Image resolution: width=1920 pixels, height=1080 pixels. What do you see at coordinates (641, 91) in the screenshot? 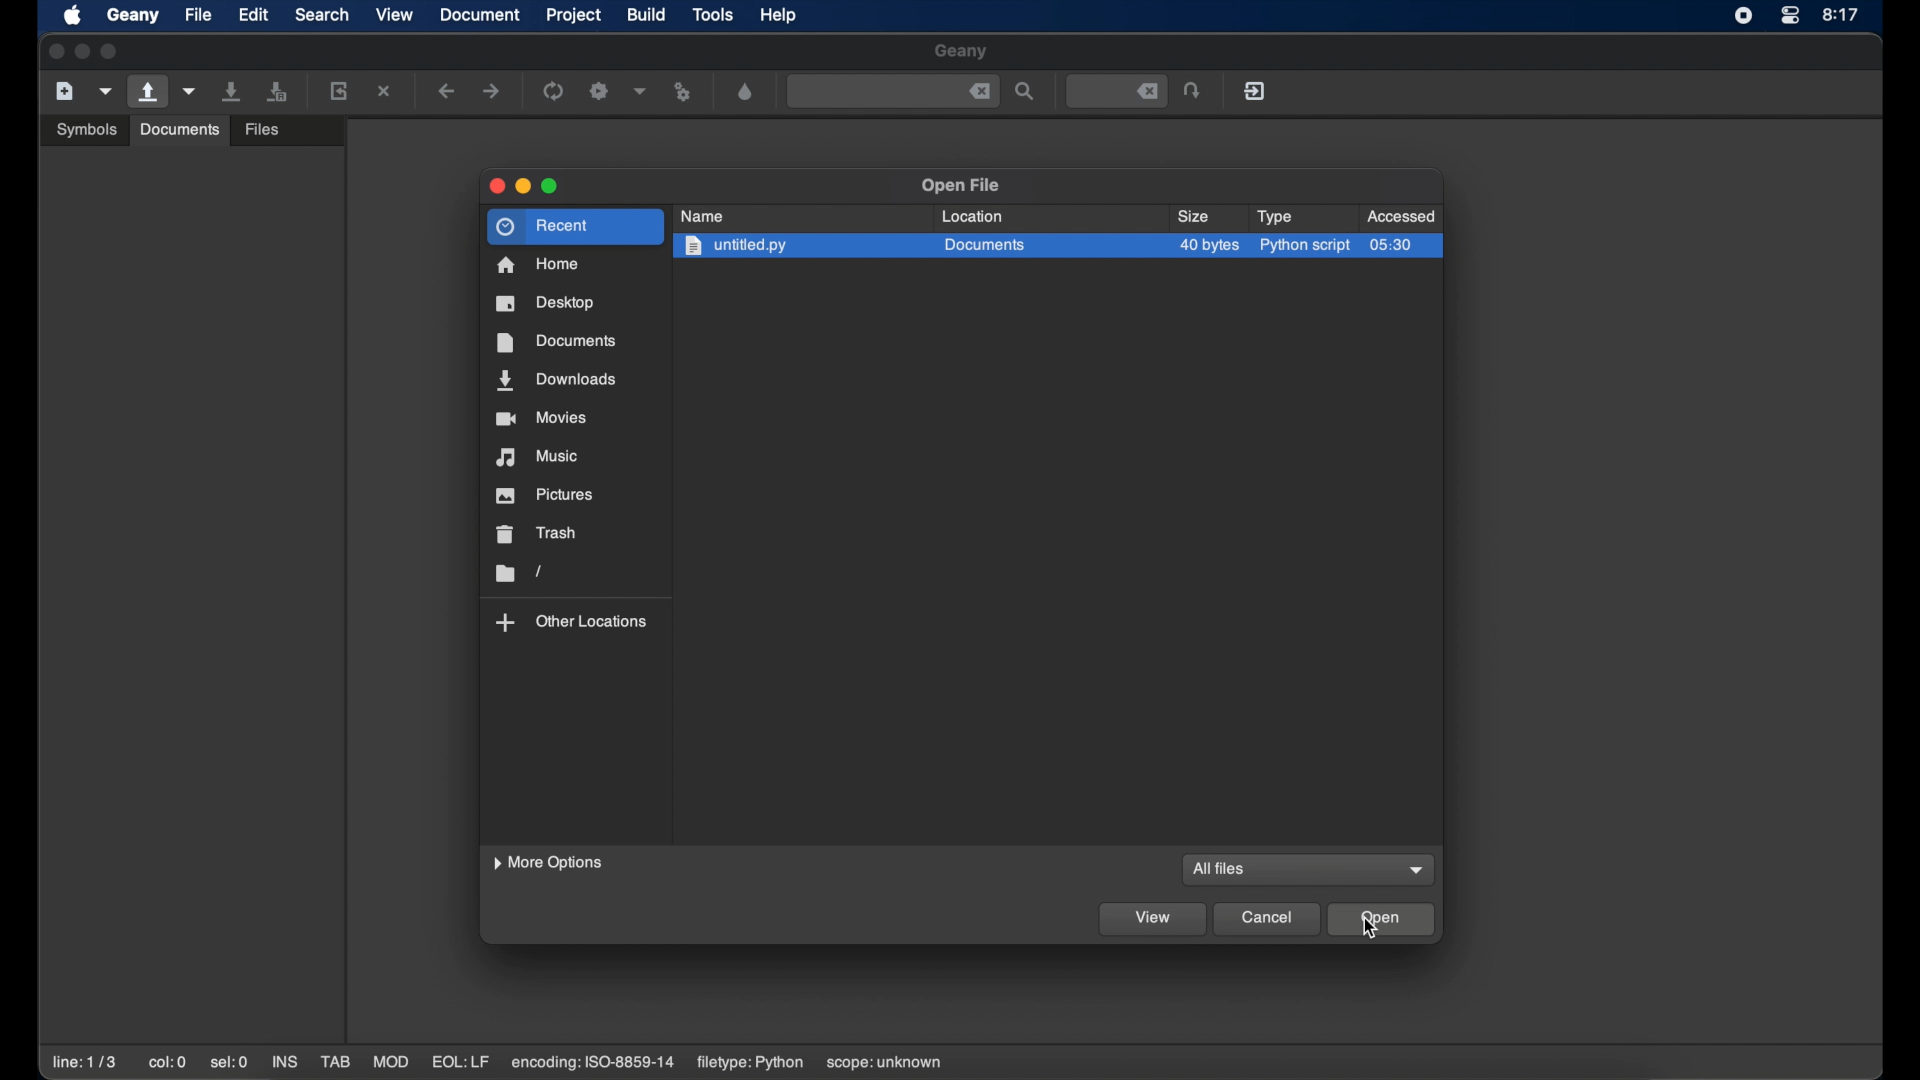
I see `choose more build actions` at bounding box center [641, 91].